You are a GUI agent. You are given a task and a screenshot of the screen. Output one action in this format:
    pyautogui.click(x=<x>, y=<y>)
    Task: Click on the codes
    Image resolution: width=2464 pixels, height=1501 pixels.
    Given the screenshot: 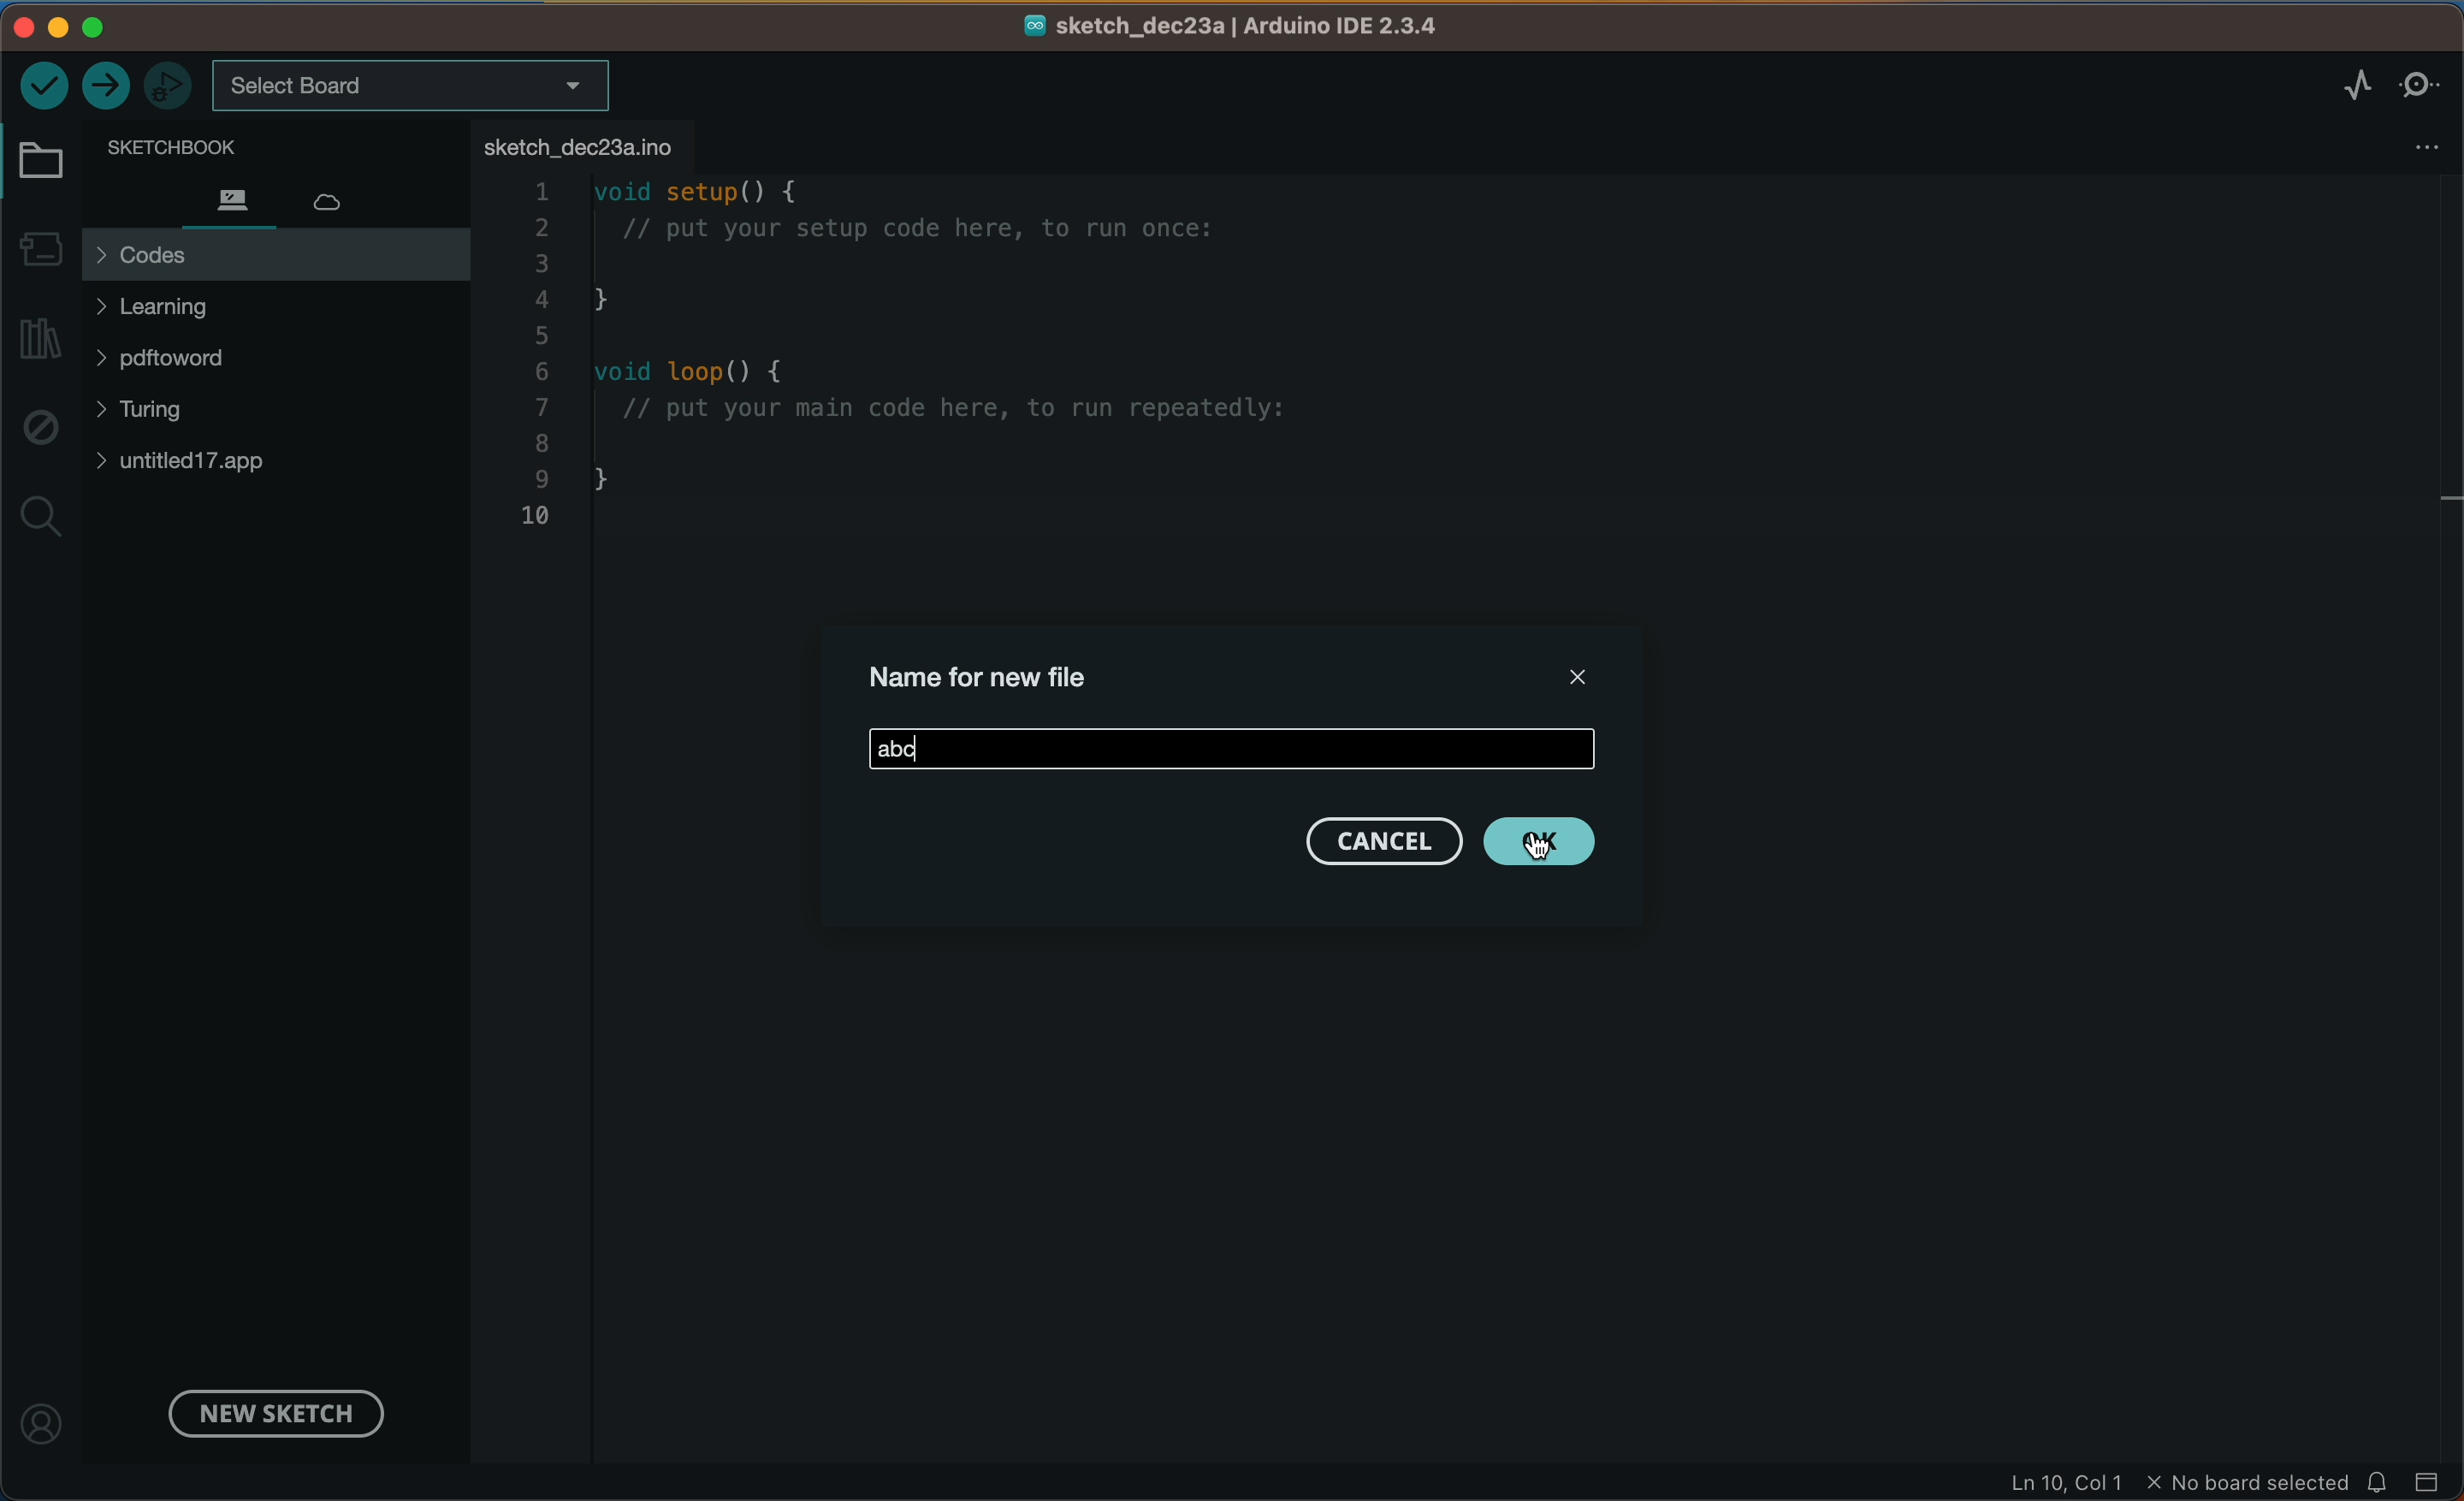 What is the action you would take?
    pyautogui.click(x=275, y=255)
    